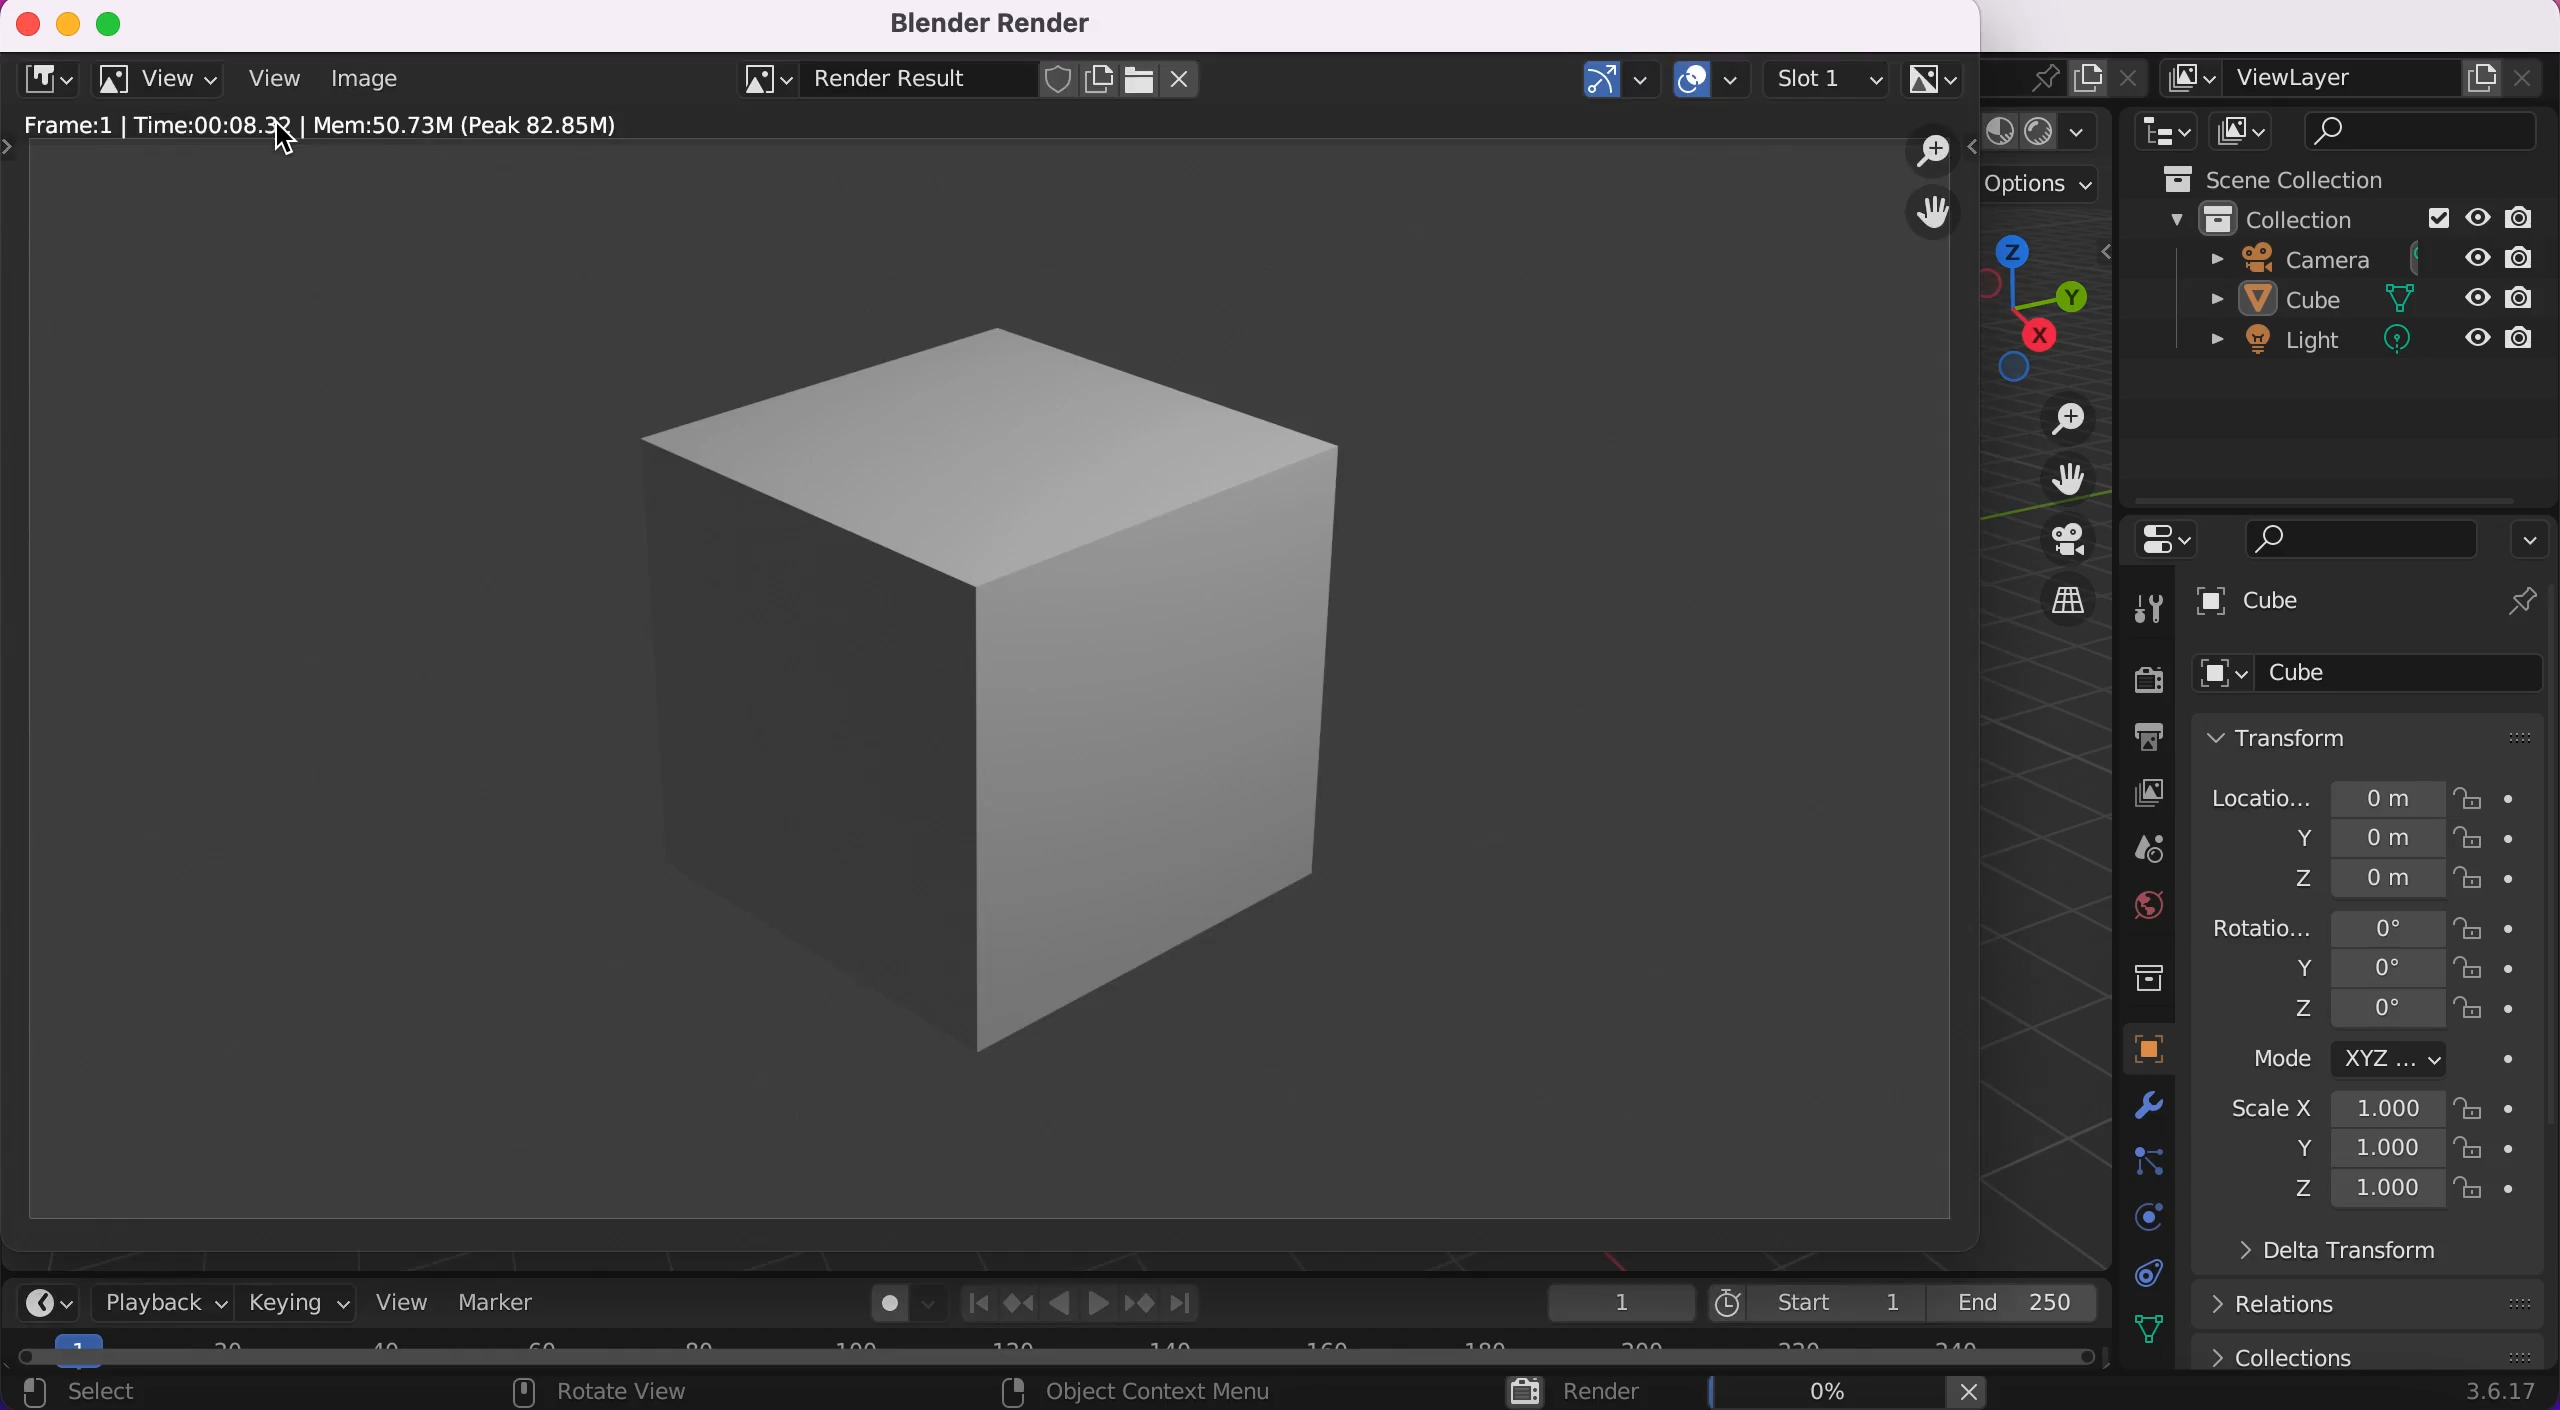 This screenshot has height=1410, width=2560. I want to click on collections, so click(2132, 976).